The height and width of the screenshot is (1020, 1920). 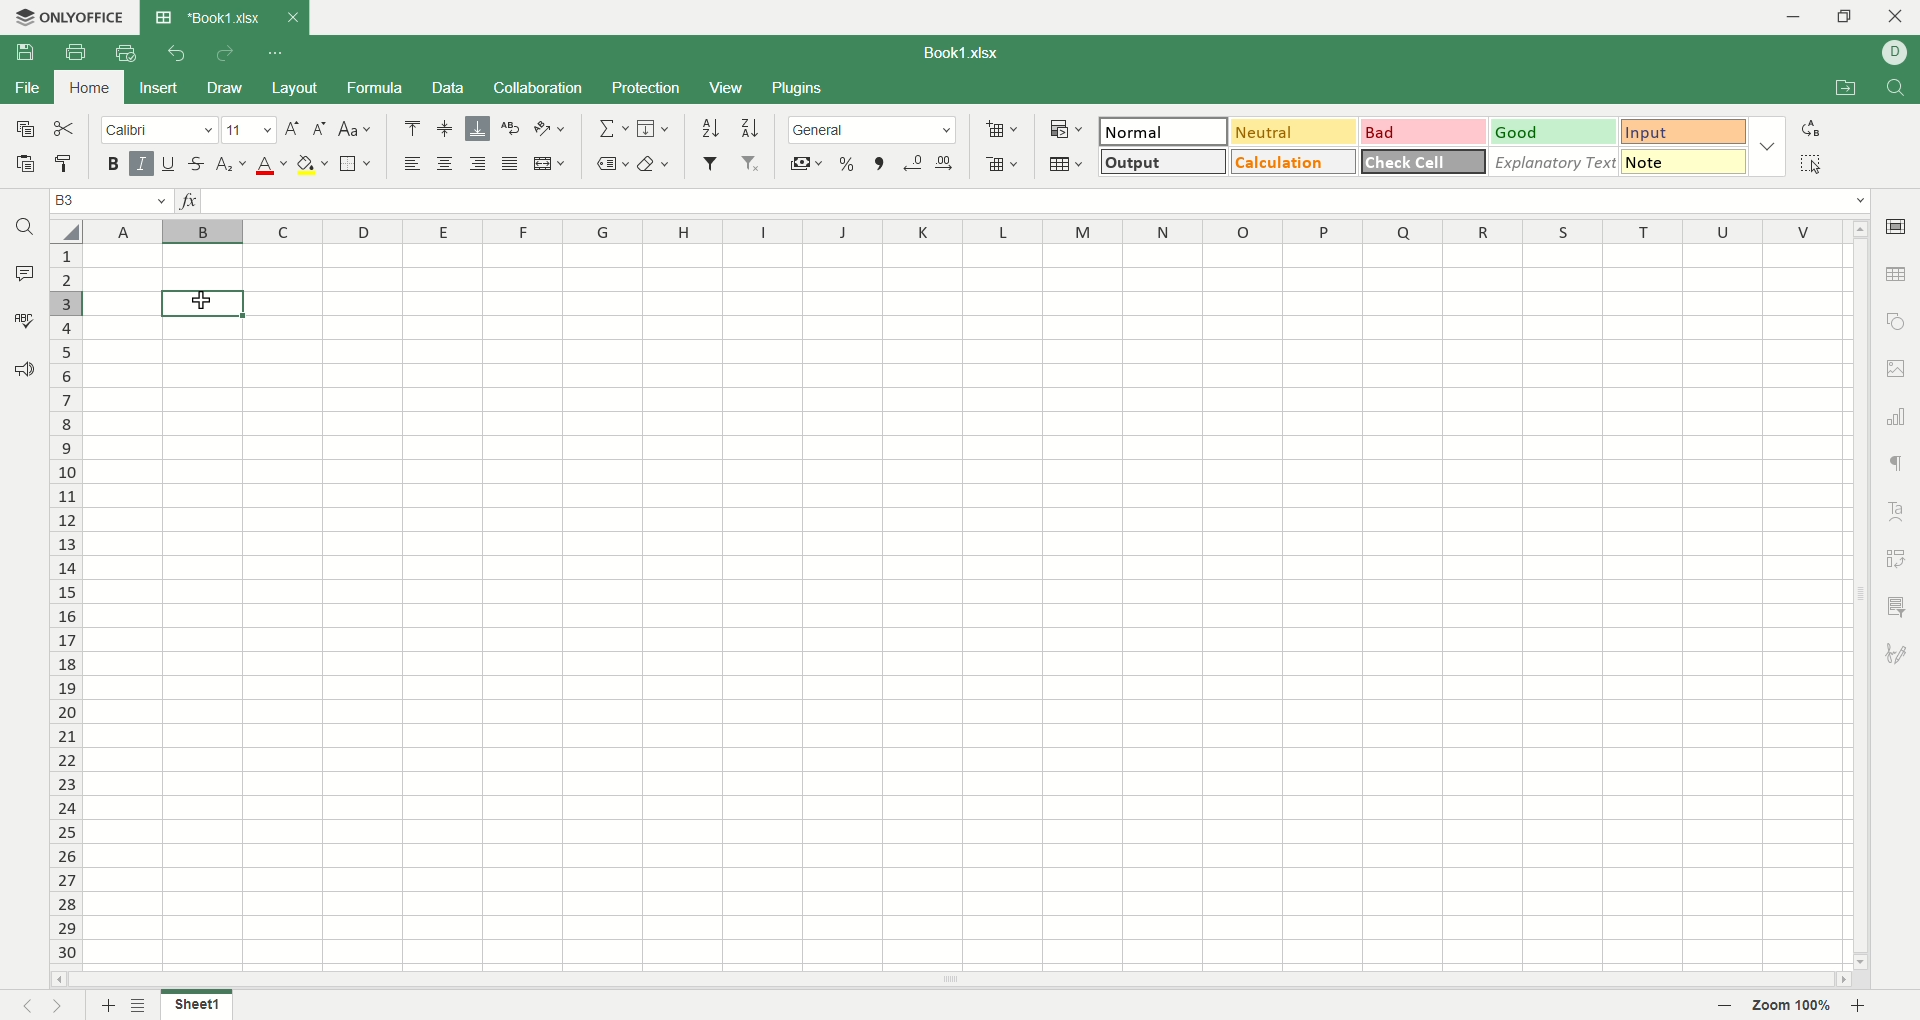 What do you see at coordinates (225, 88) in the screenshot?
I see `draw` at bounding box center [225, 88].